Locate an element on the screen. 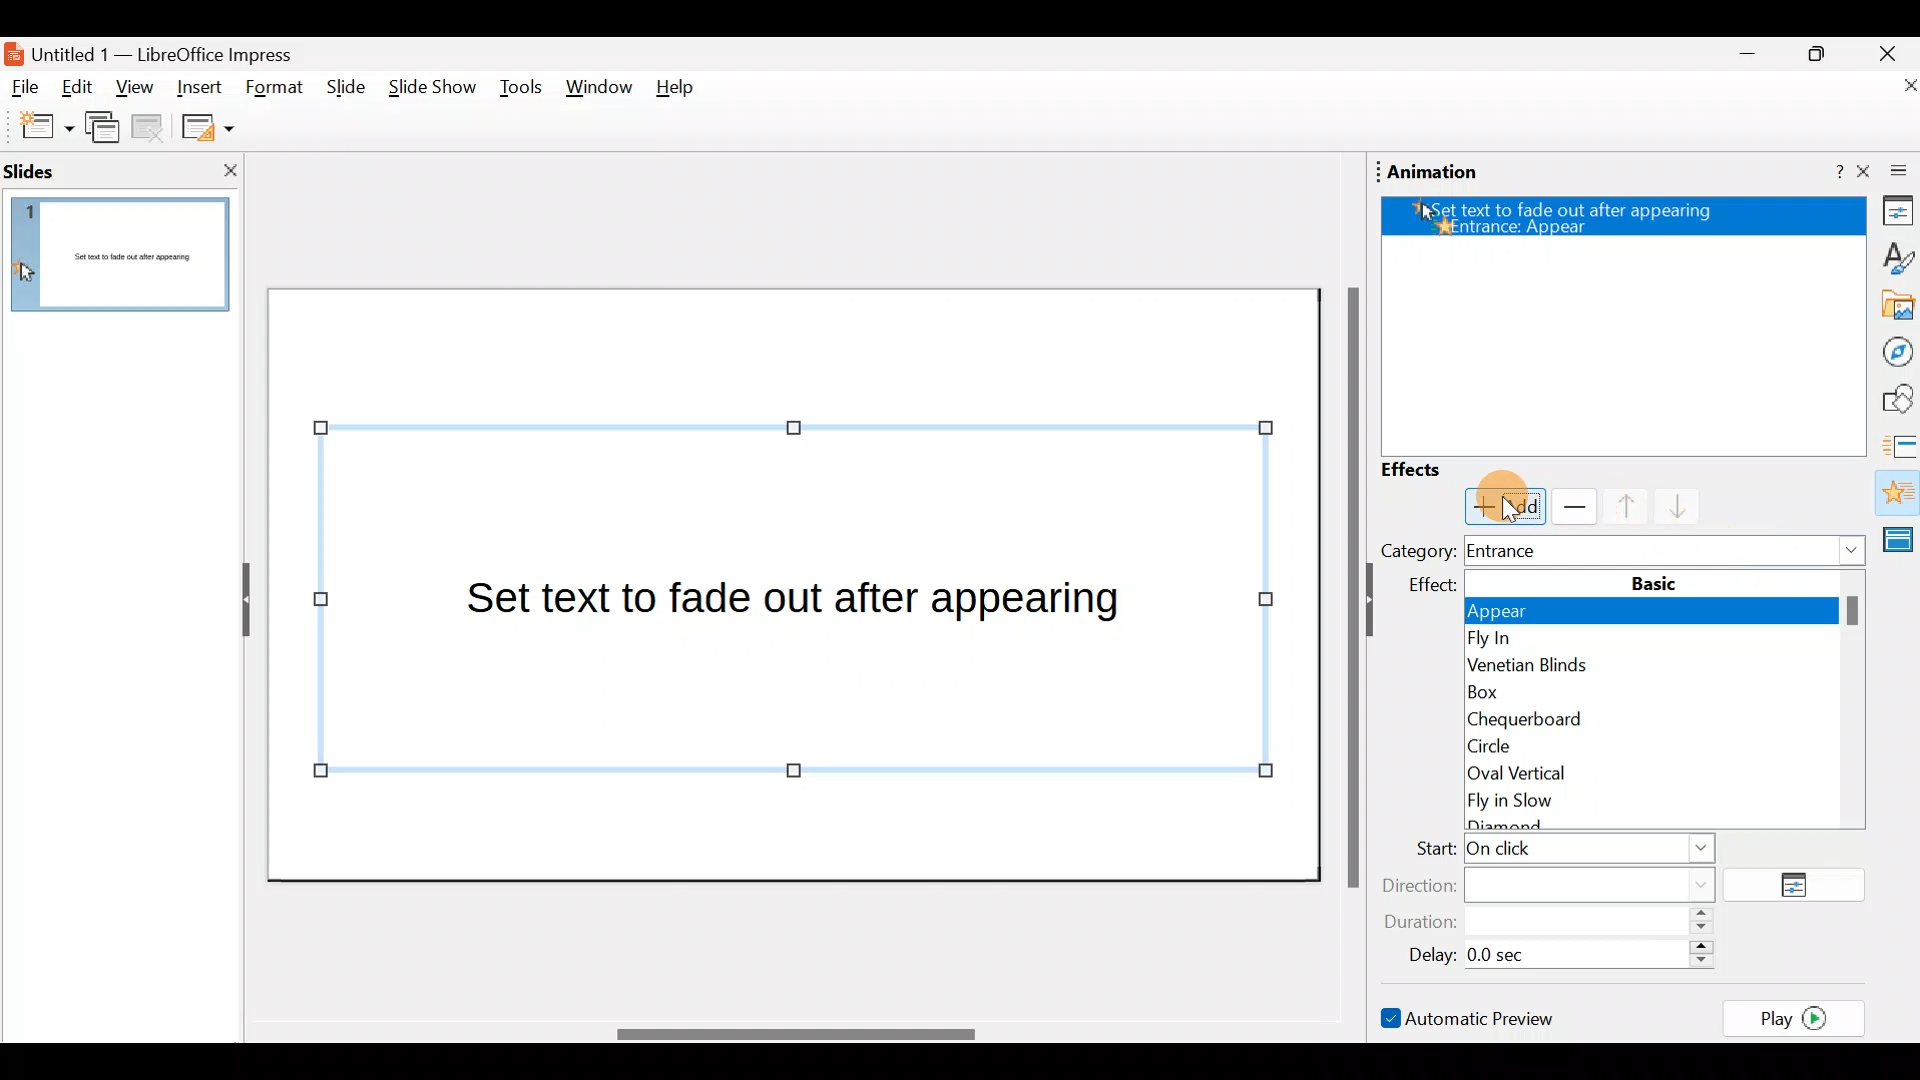  Options is located at coordinates (1802, 886).